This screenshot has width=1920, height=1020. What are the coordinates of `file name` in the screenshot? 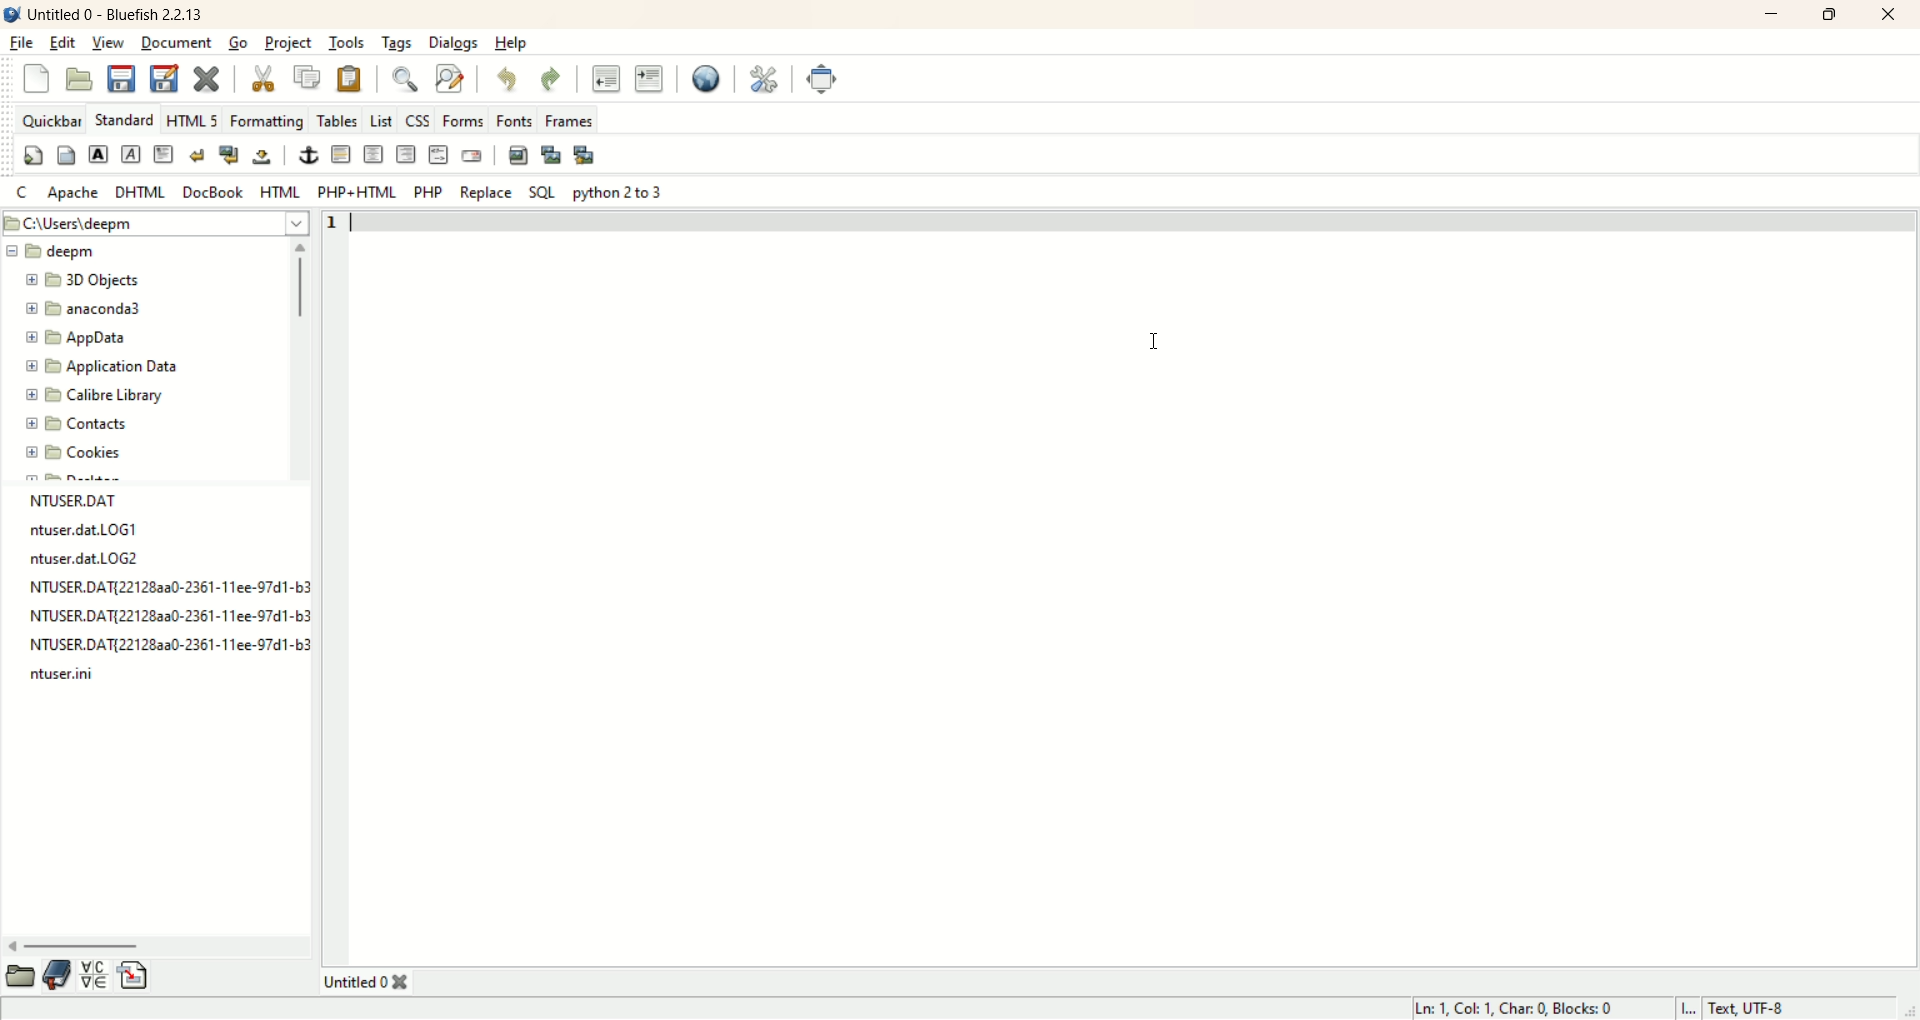 It's located at (168, 616).